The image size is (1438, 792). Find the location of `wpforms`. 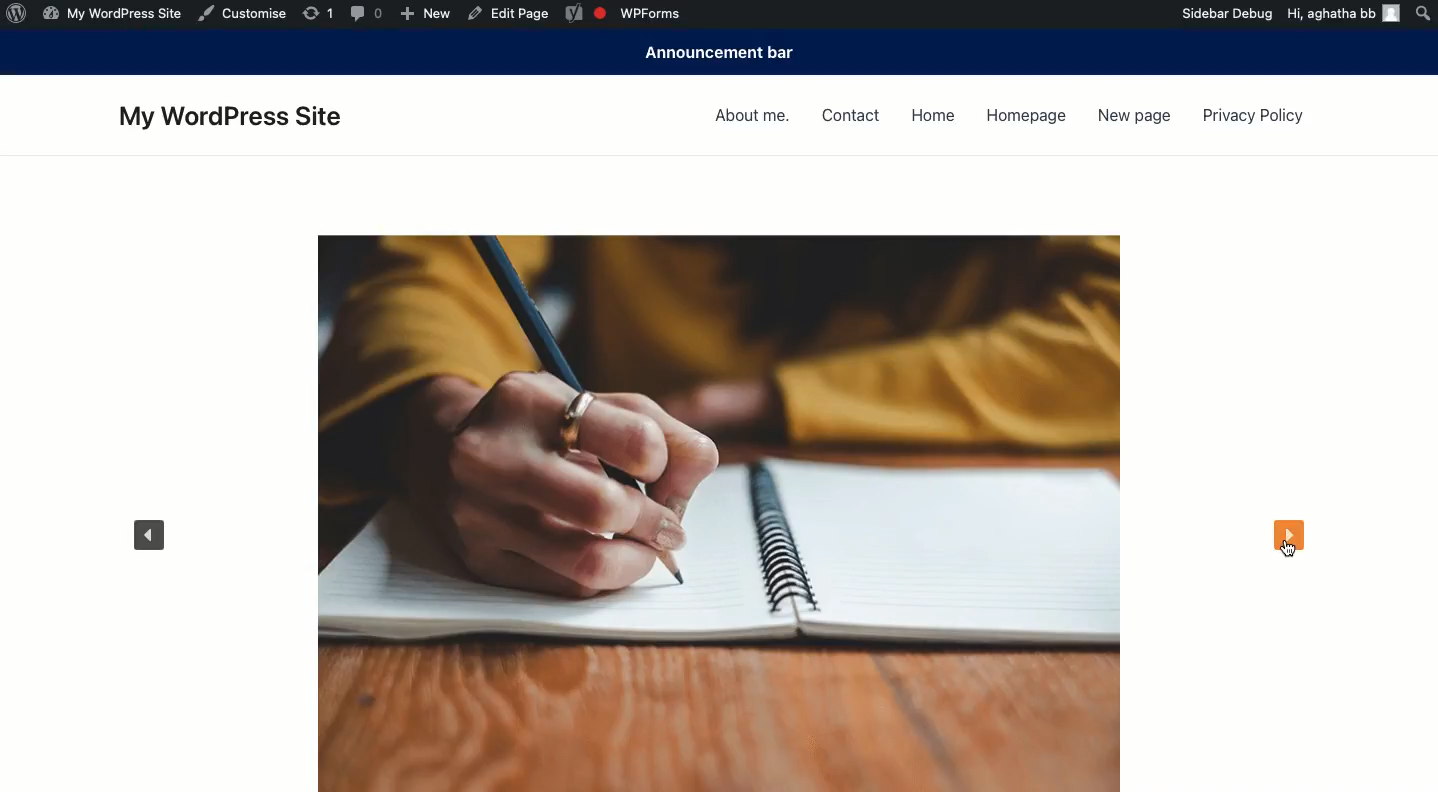

wpforms is located at coordinates (625, 14).